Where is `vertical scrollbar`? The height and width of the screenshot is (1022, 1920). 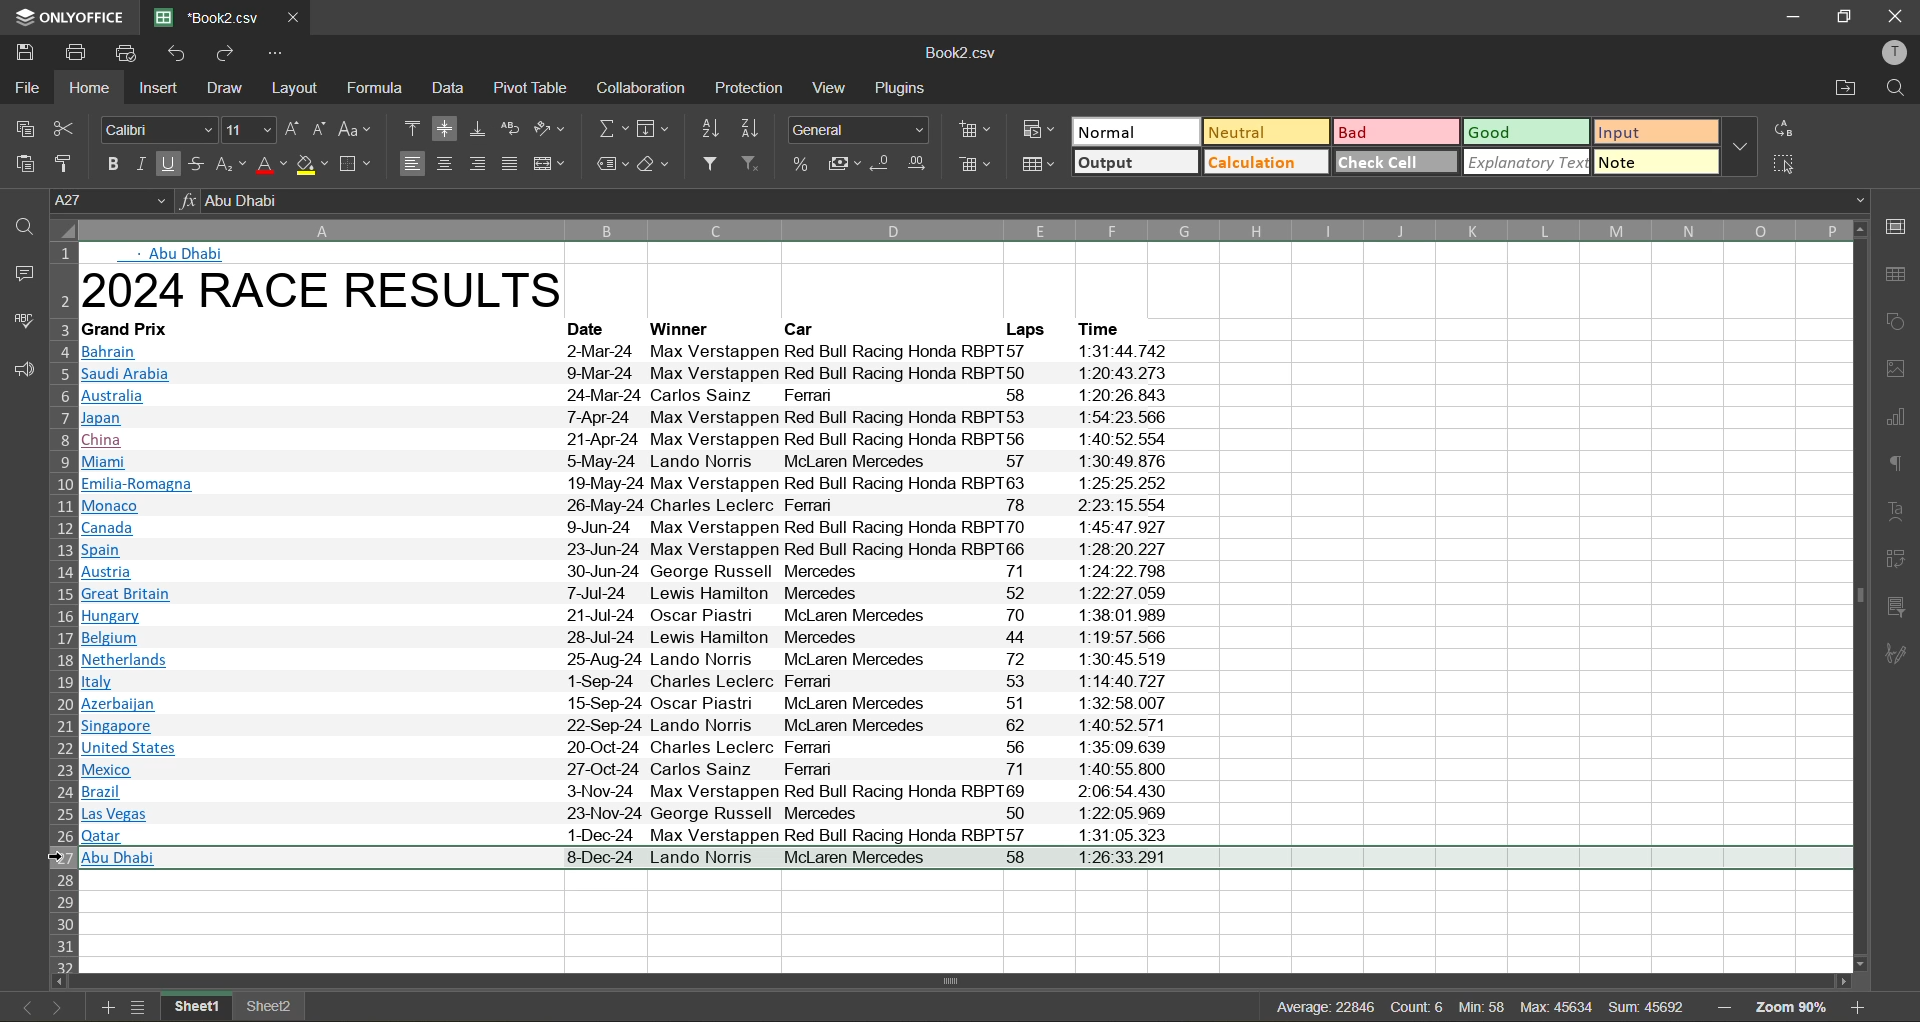
vertical scrollbar is located at coordinates (1855, 591).